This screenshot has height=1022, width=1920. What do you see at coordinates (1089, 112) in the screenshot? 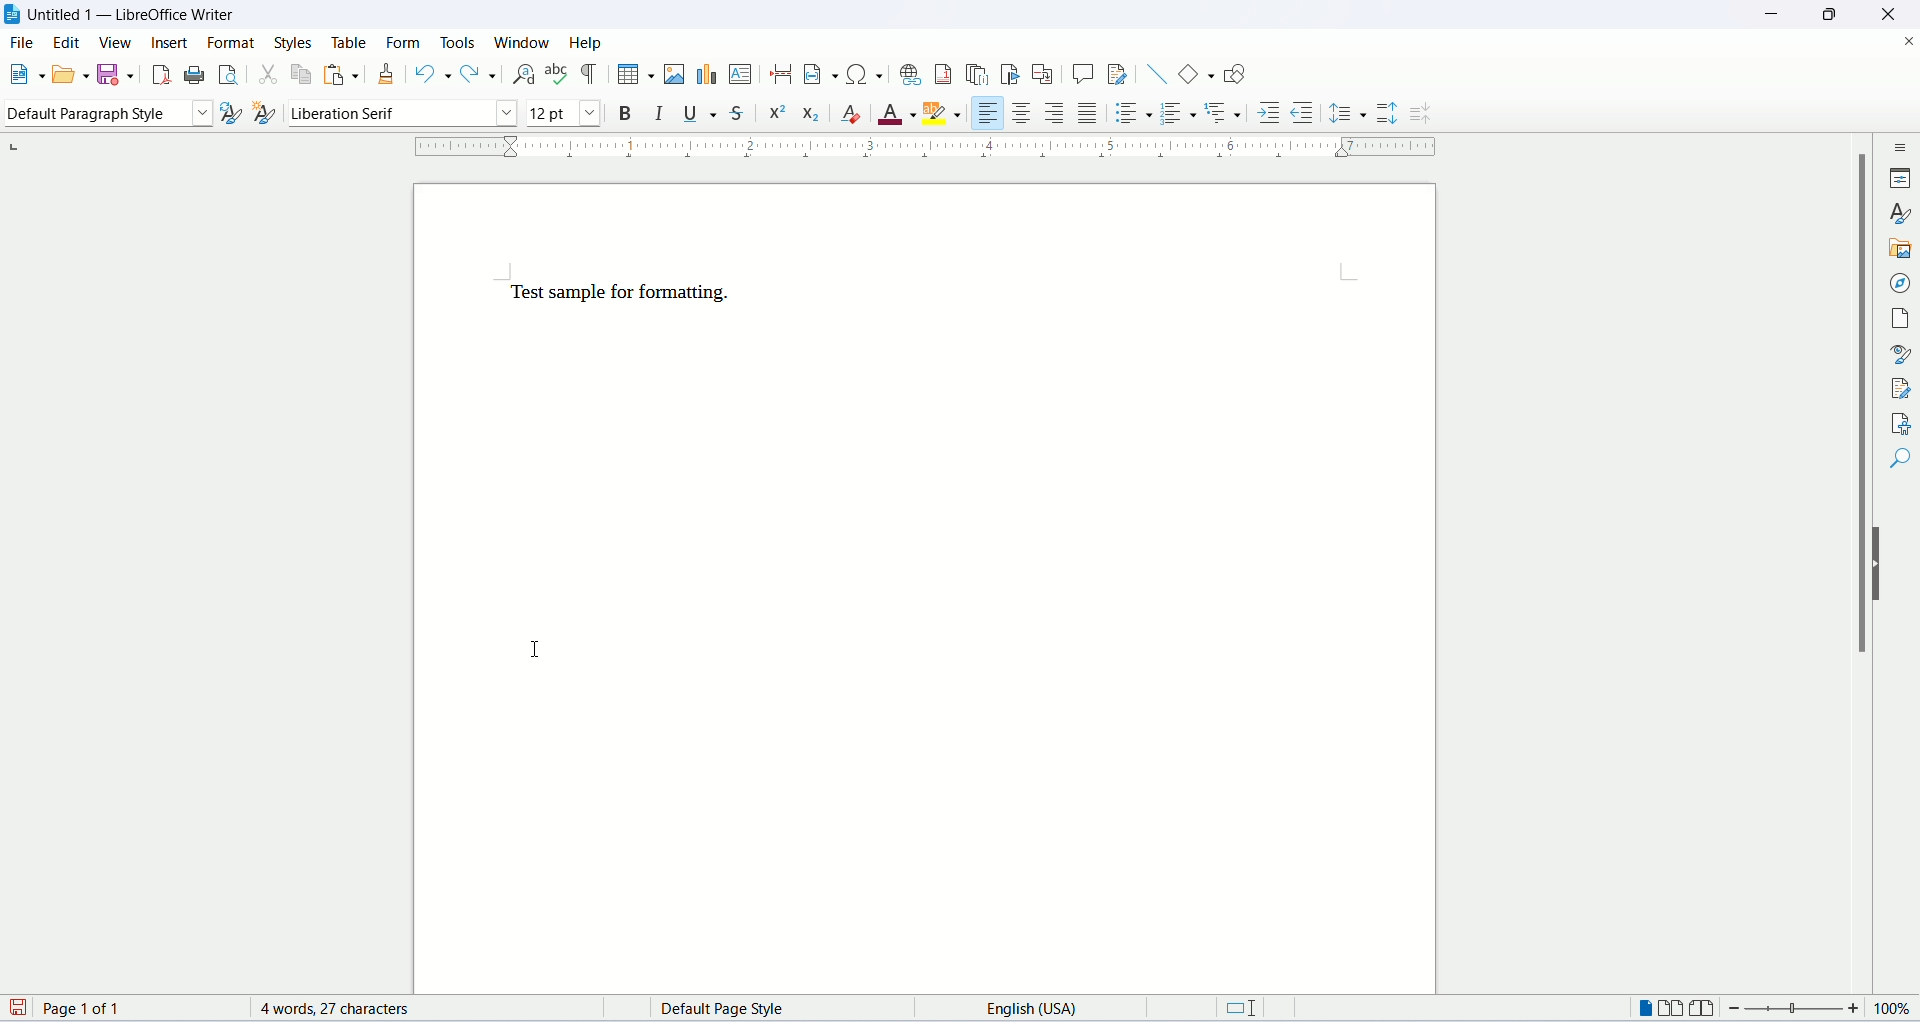
I see `justified` at bounding box center [1089, 112].